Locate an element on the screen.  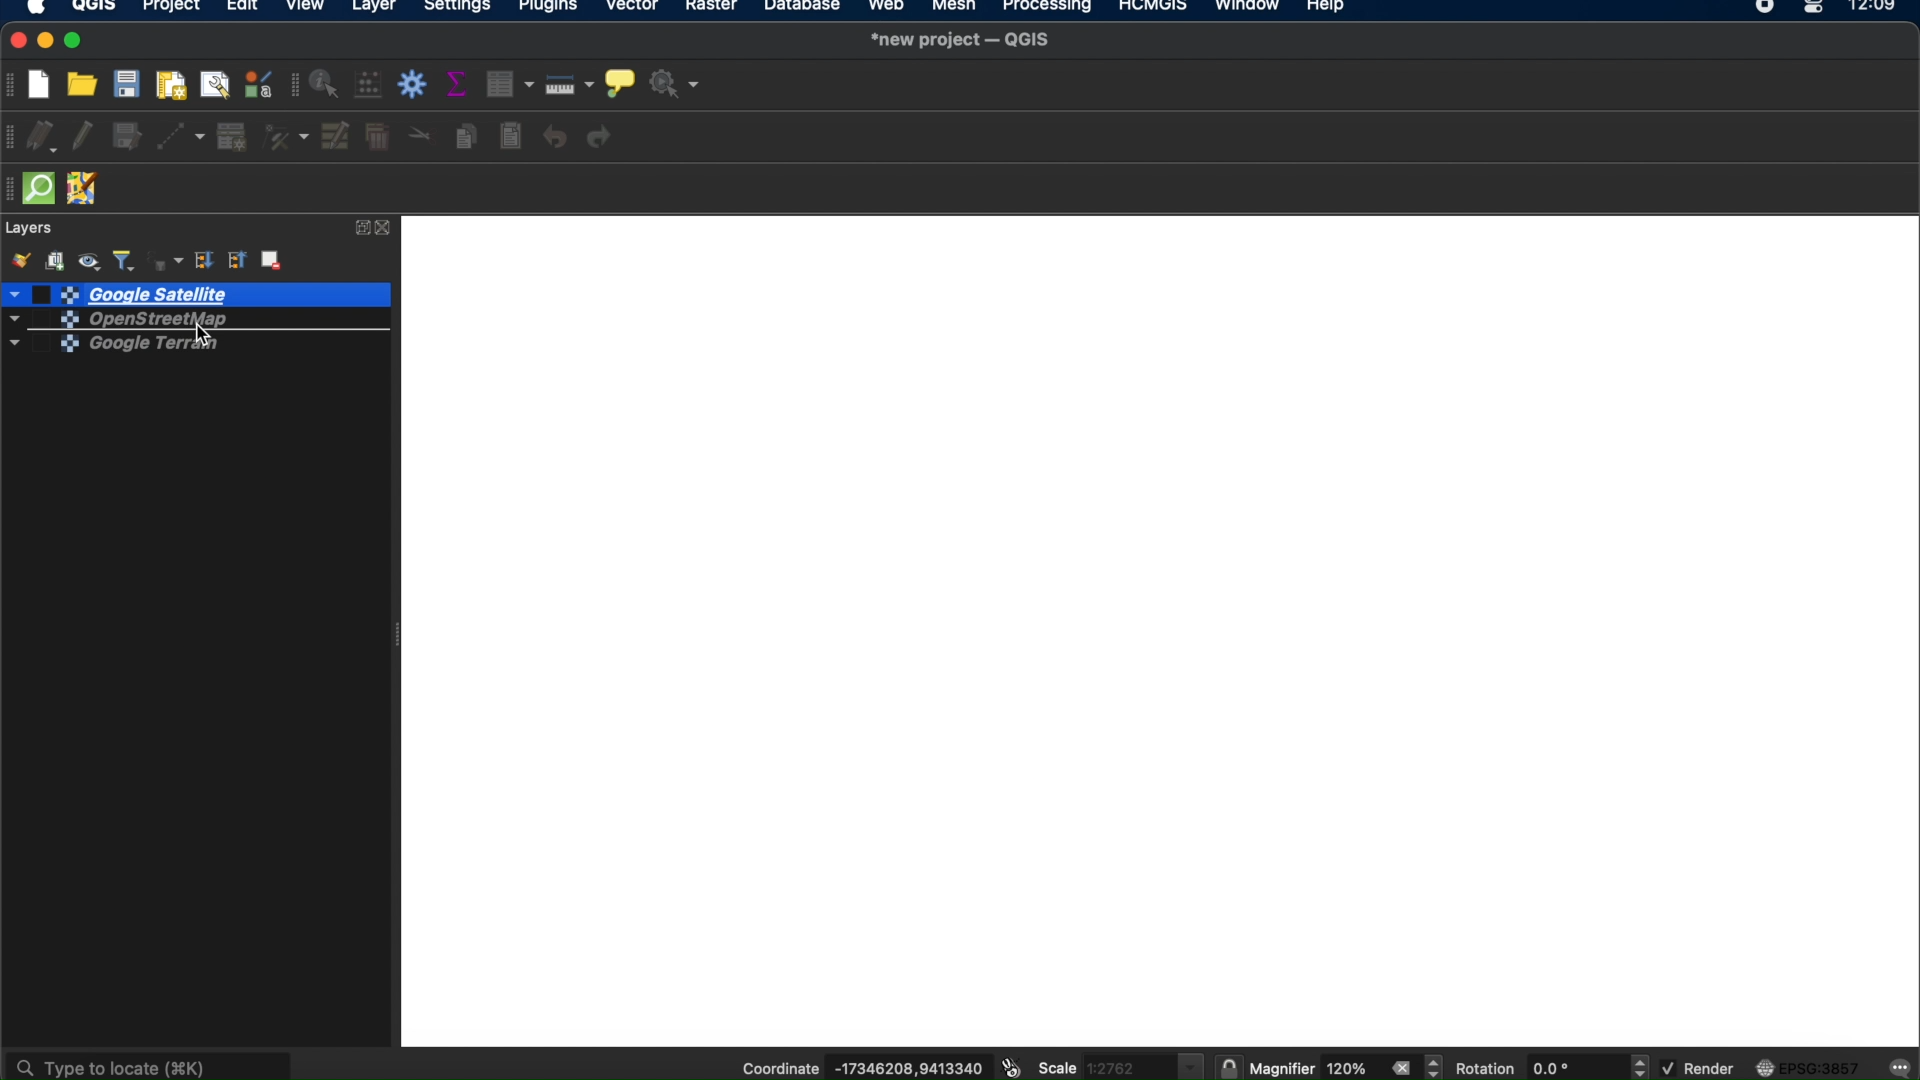
web is located at coordinates (887, 8).